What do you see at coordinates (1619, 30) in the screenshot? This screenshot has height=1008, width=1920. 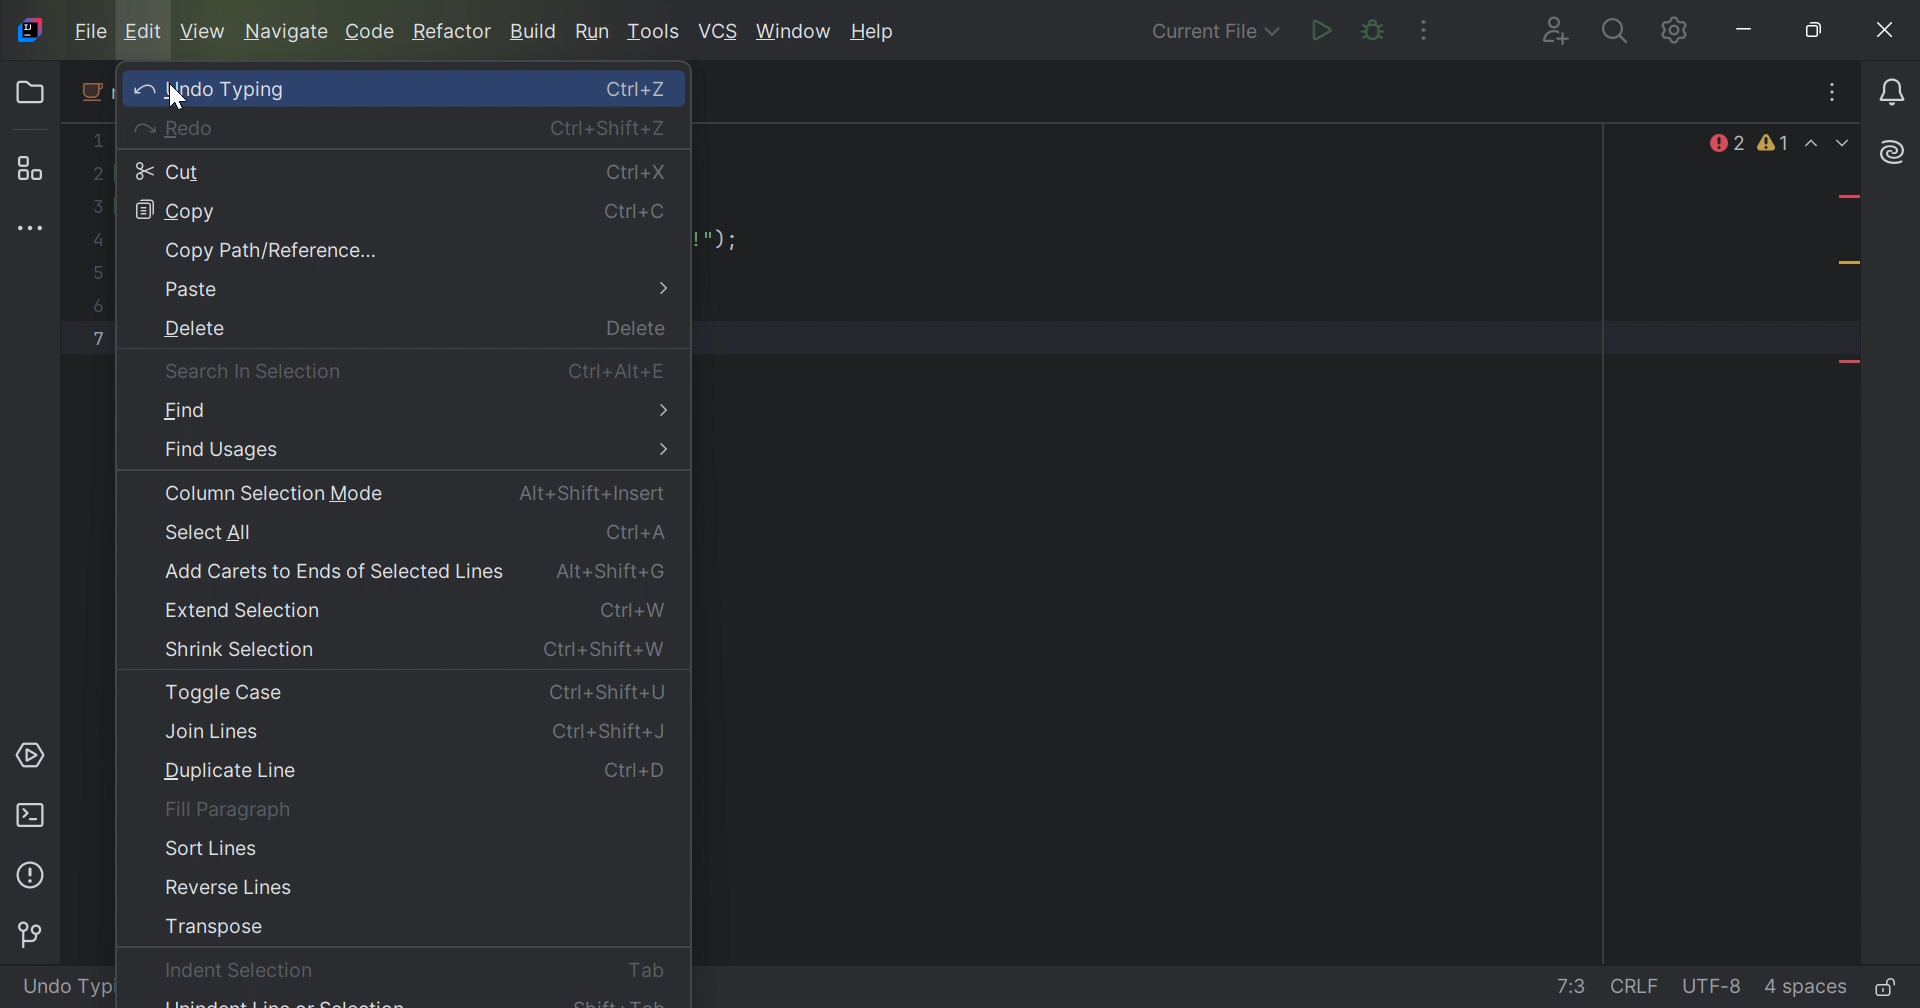 I see `Search everywhere` at bounding box center [1619, 30].